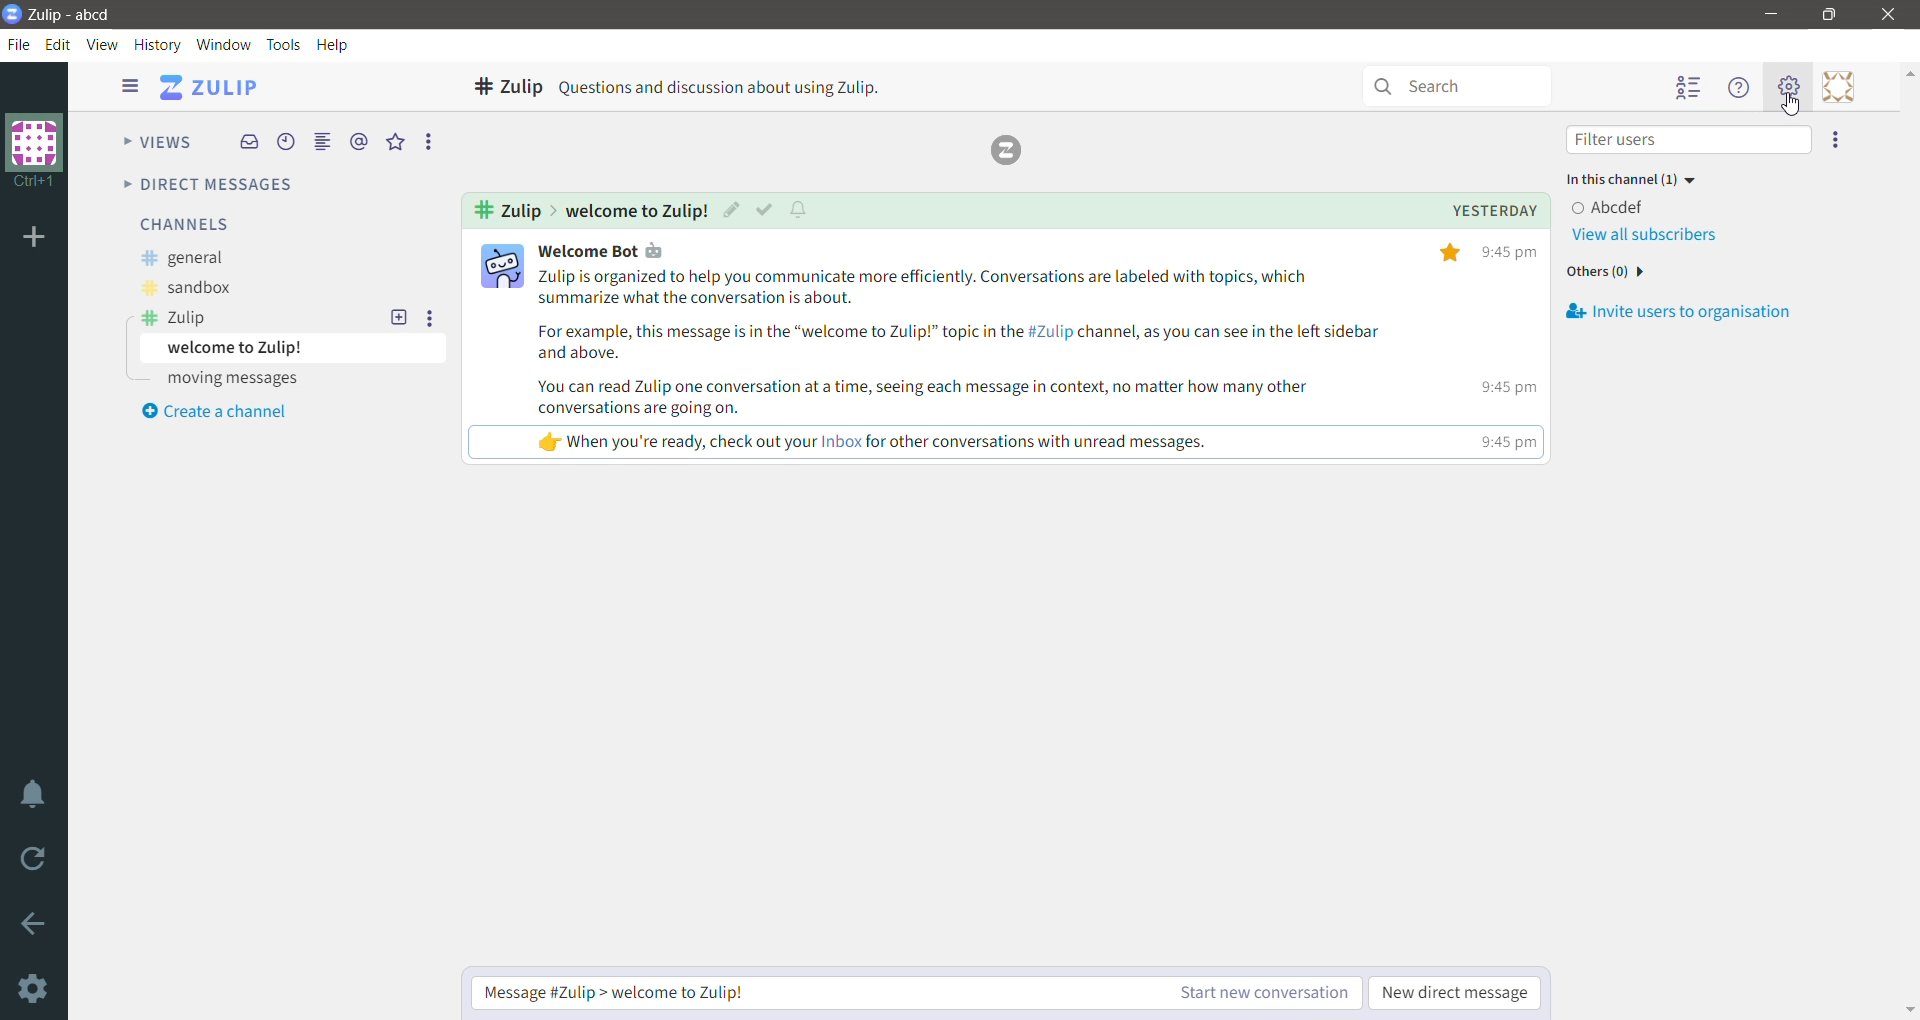  I want to click on Views, so click(149, 143).